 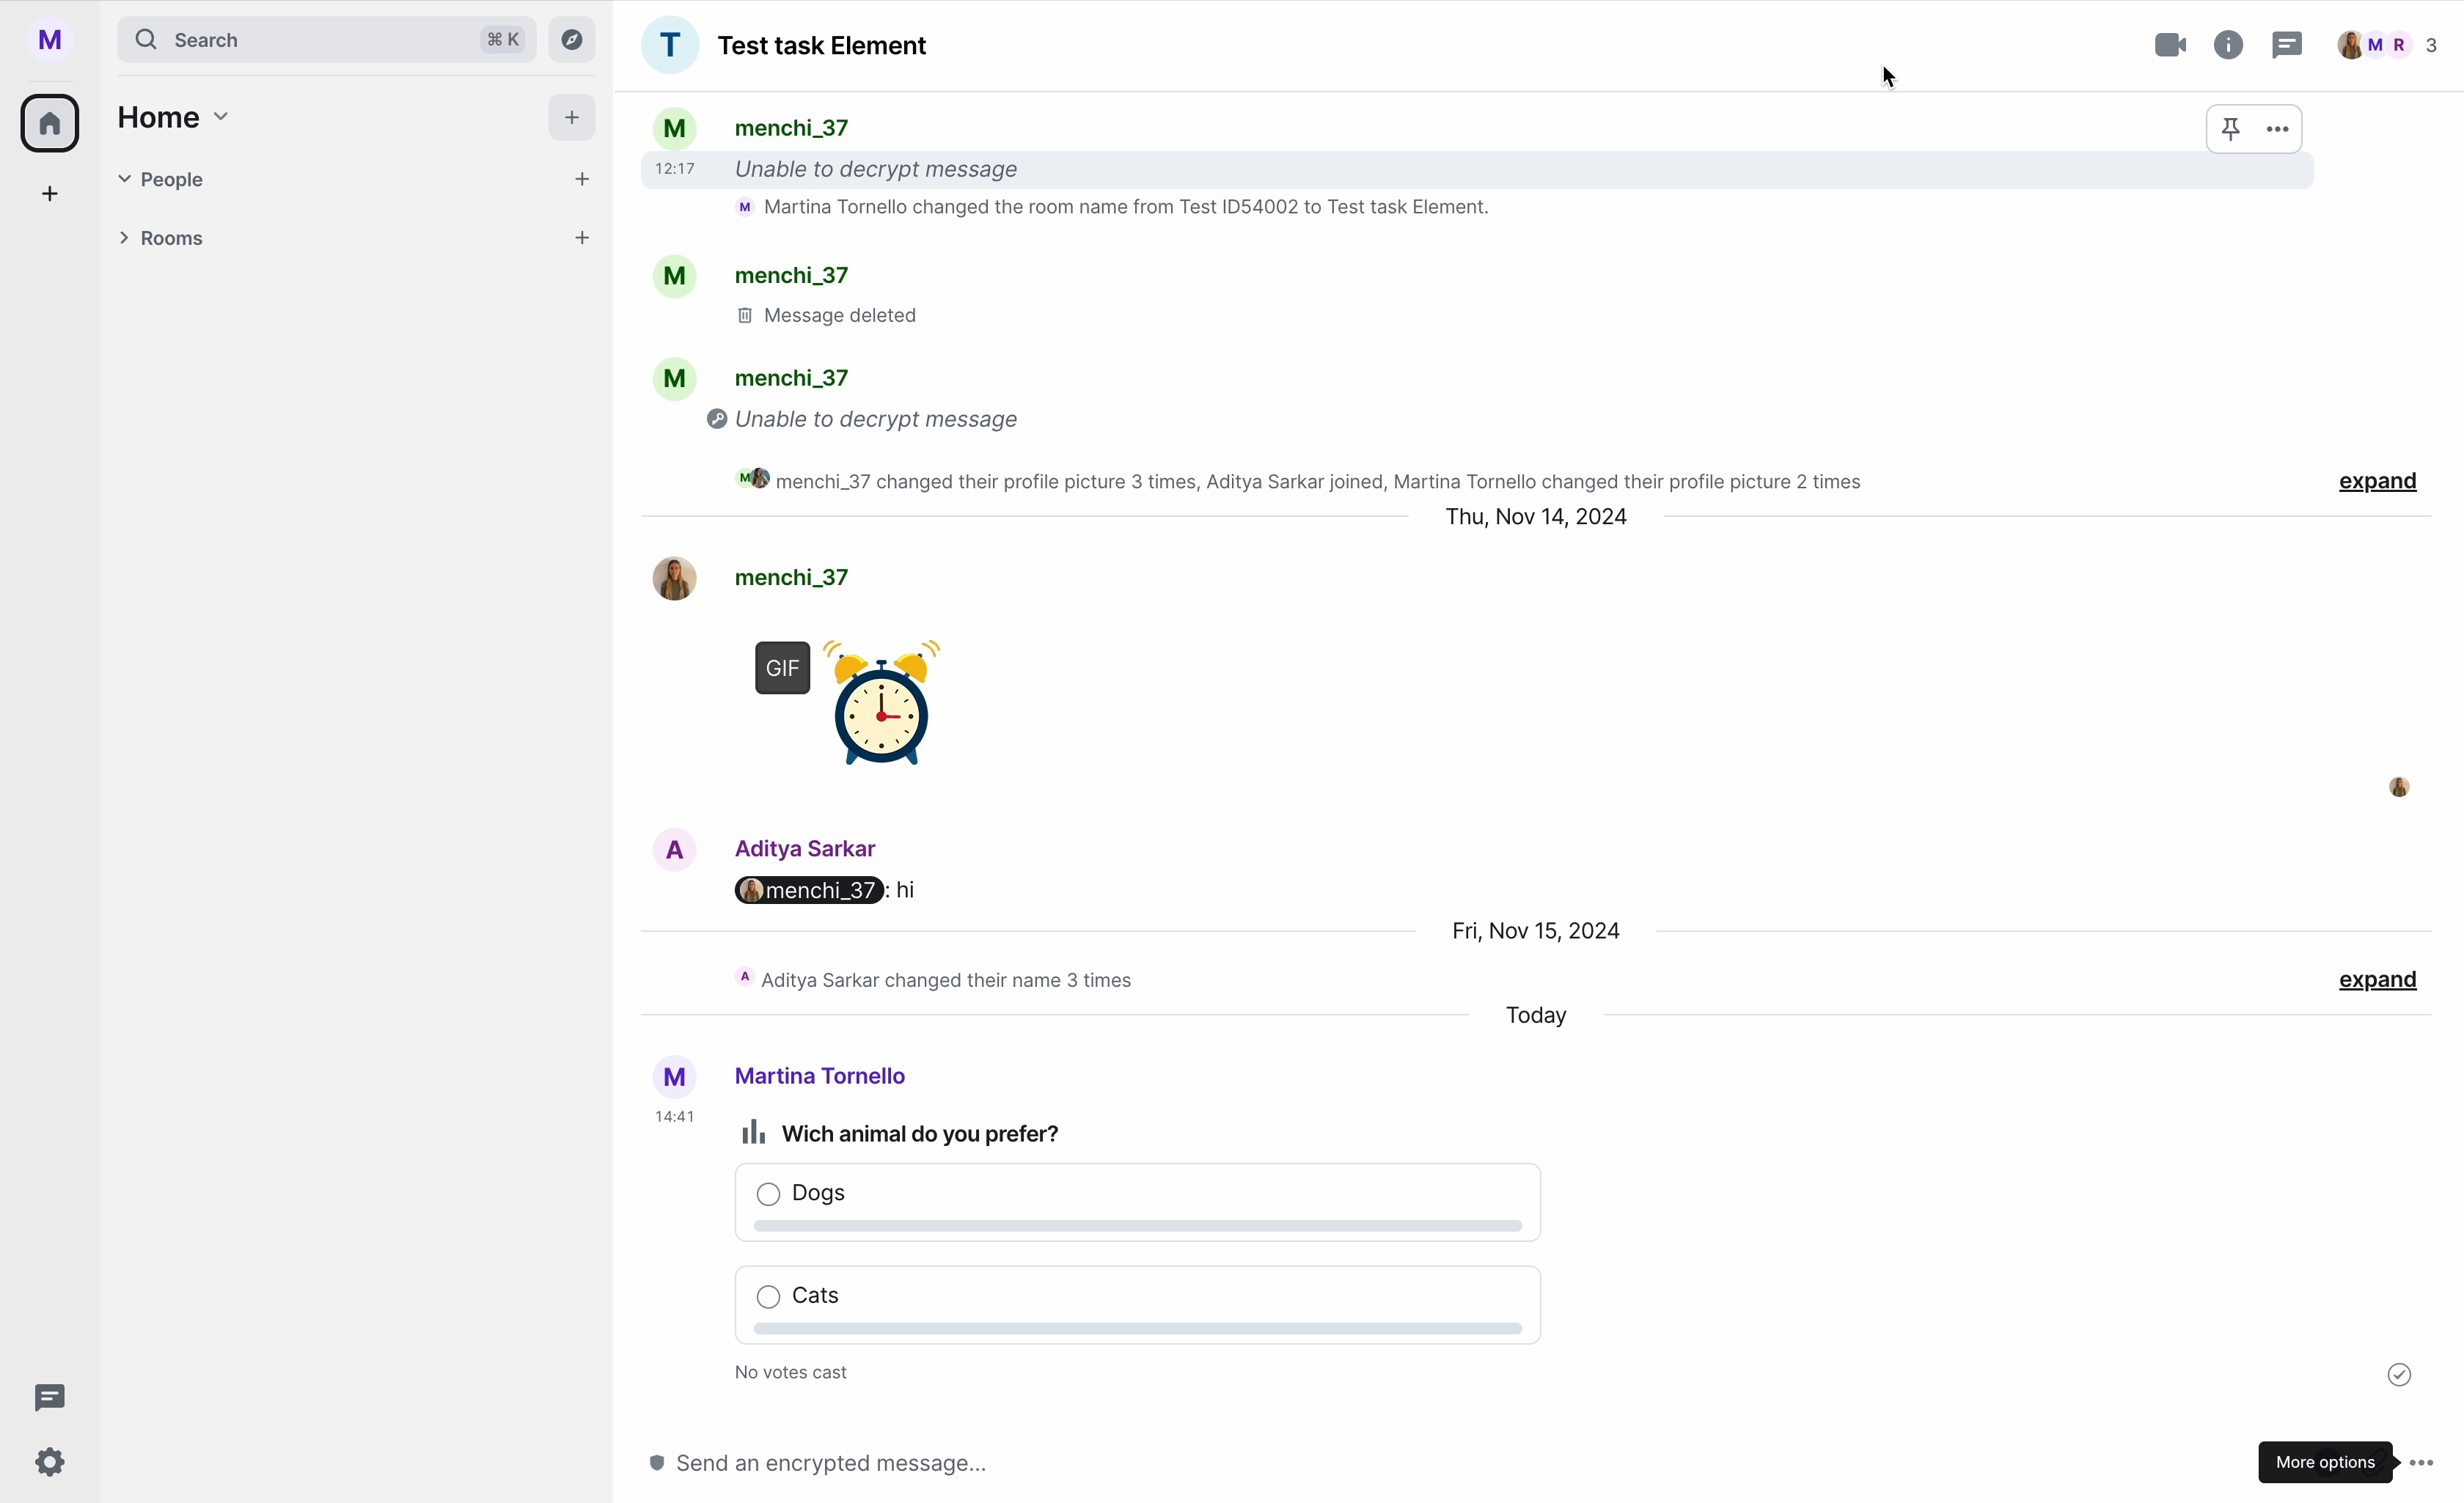 I want to click on A Aditya Sarkar, so click(x=788, y=845).